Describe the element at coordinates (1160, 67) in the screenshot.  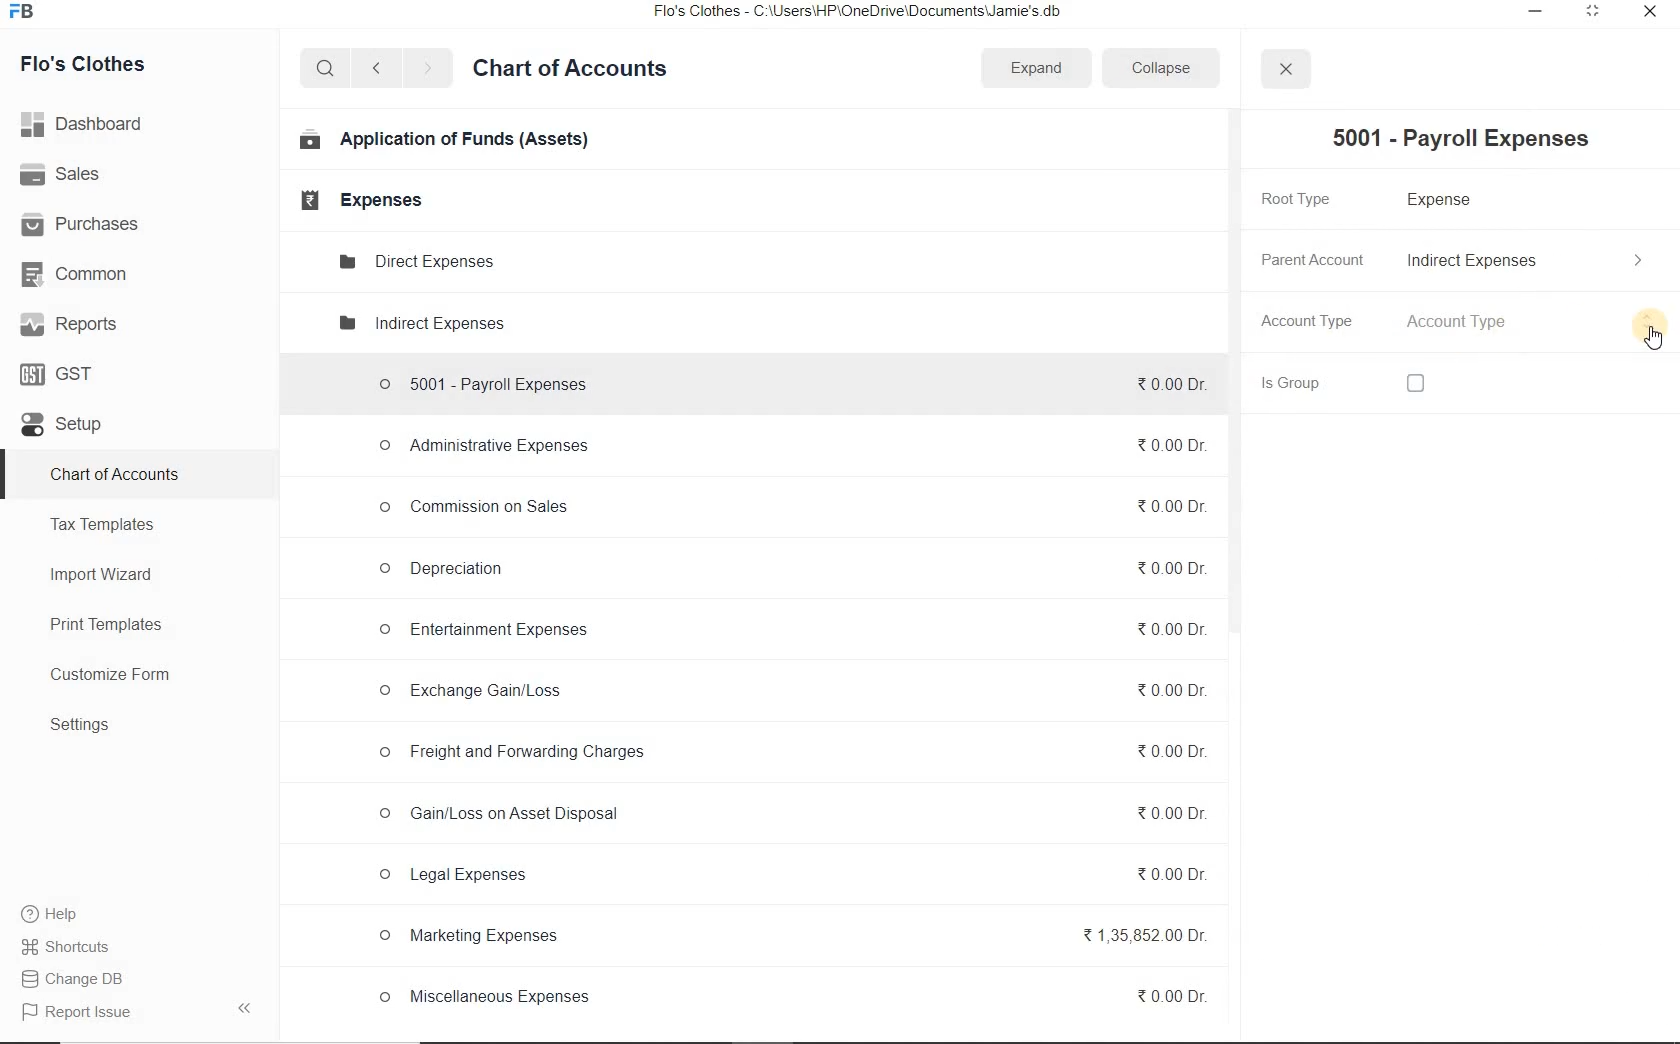
I see `Collapse` at that location.